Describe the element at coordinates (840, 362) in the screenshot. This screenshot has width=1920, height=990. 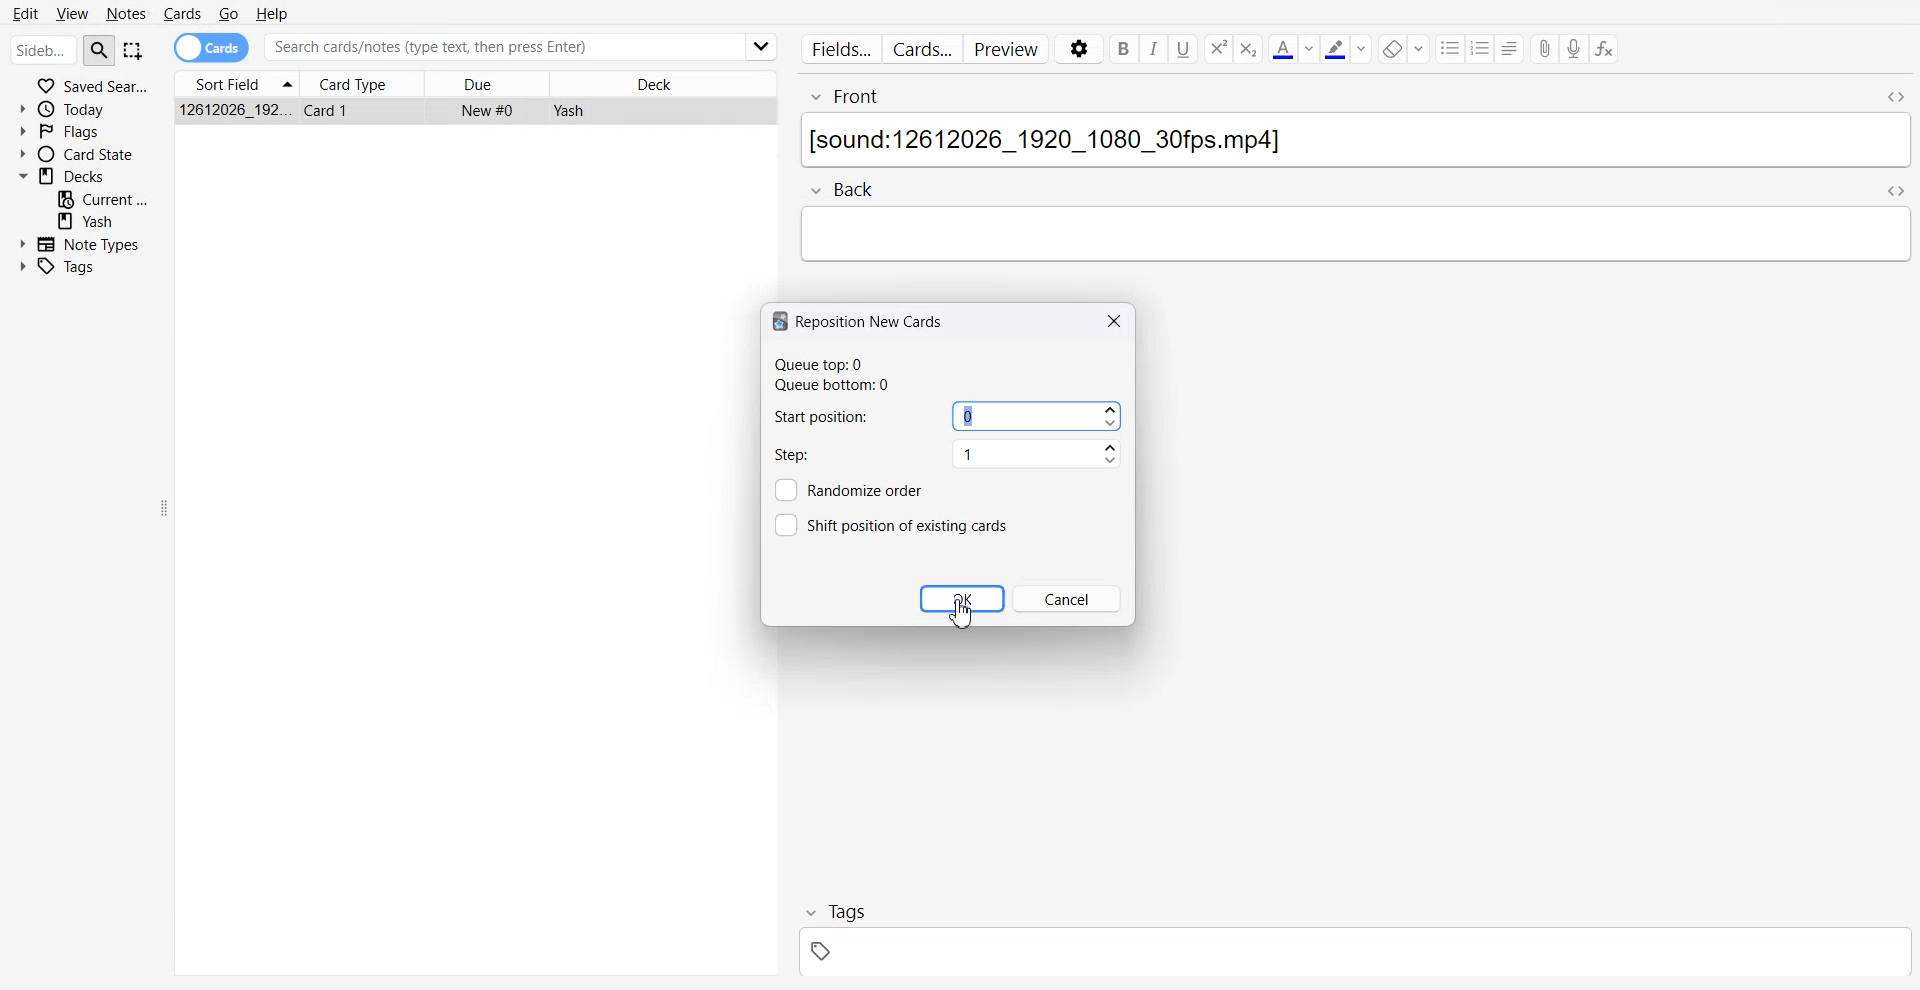
I see `Queue top: 0 ` at that location.